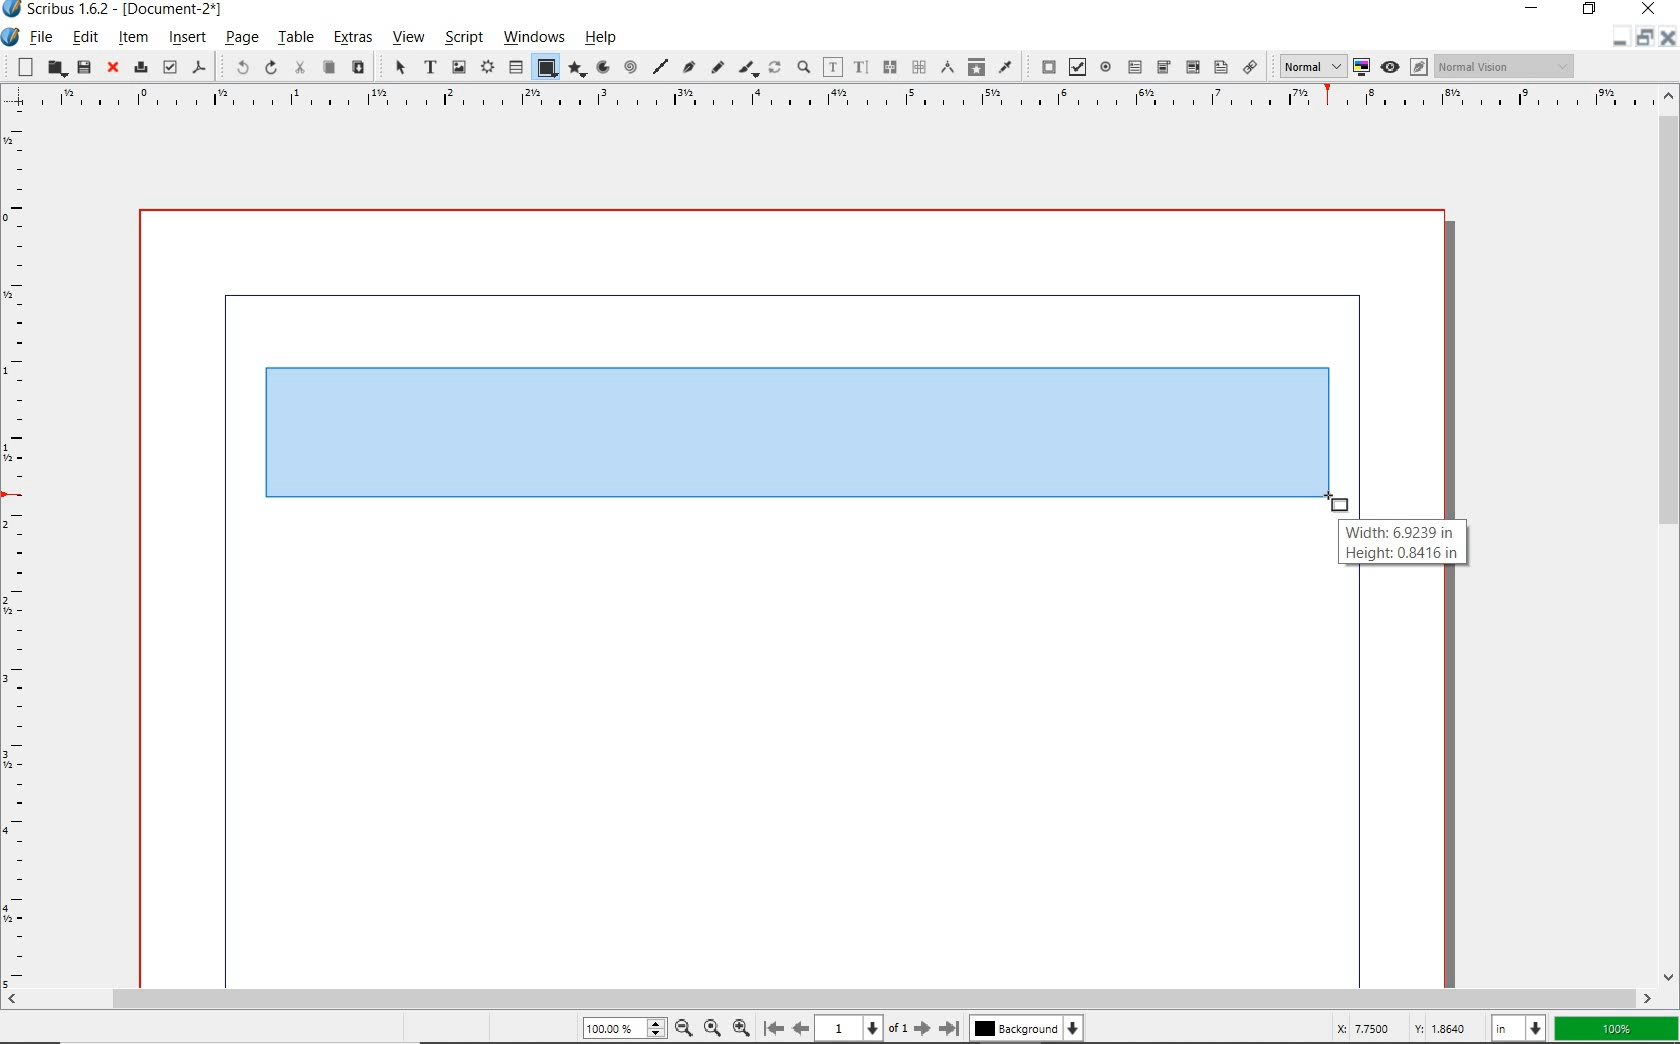 Image resolution: width=1680 pixels, height=1044 pixels. I want to click on table, so click(514, 66).